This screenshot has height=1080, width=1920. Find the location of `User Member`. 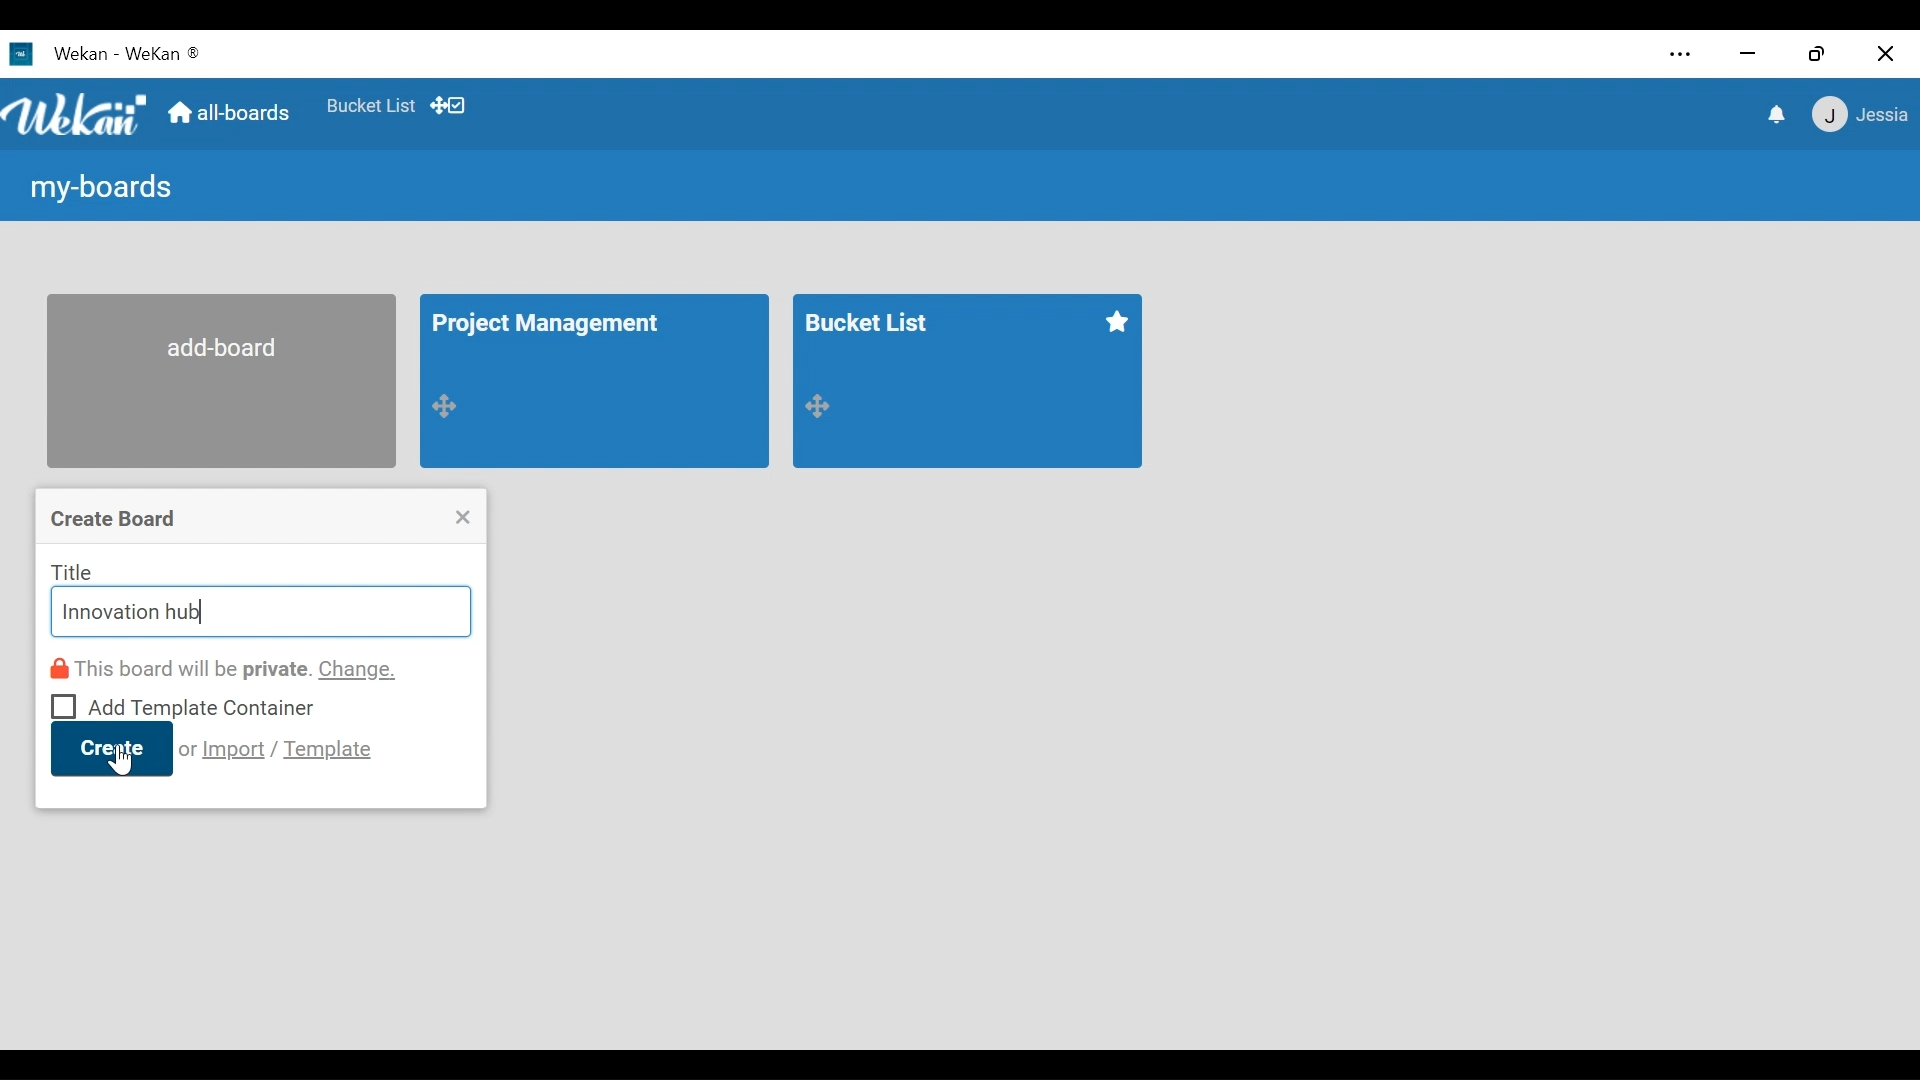

User Member is located at coordinates (1858, 116).